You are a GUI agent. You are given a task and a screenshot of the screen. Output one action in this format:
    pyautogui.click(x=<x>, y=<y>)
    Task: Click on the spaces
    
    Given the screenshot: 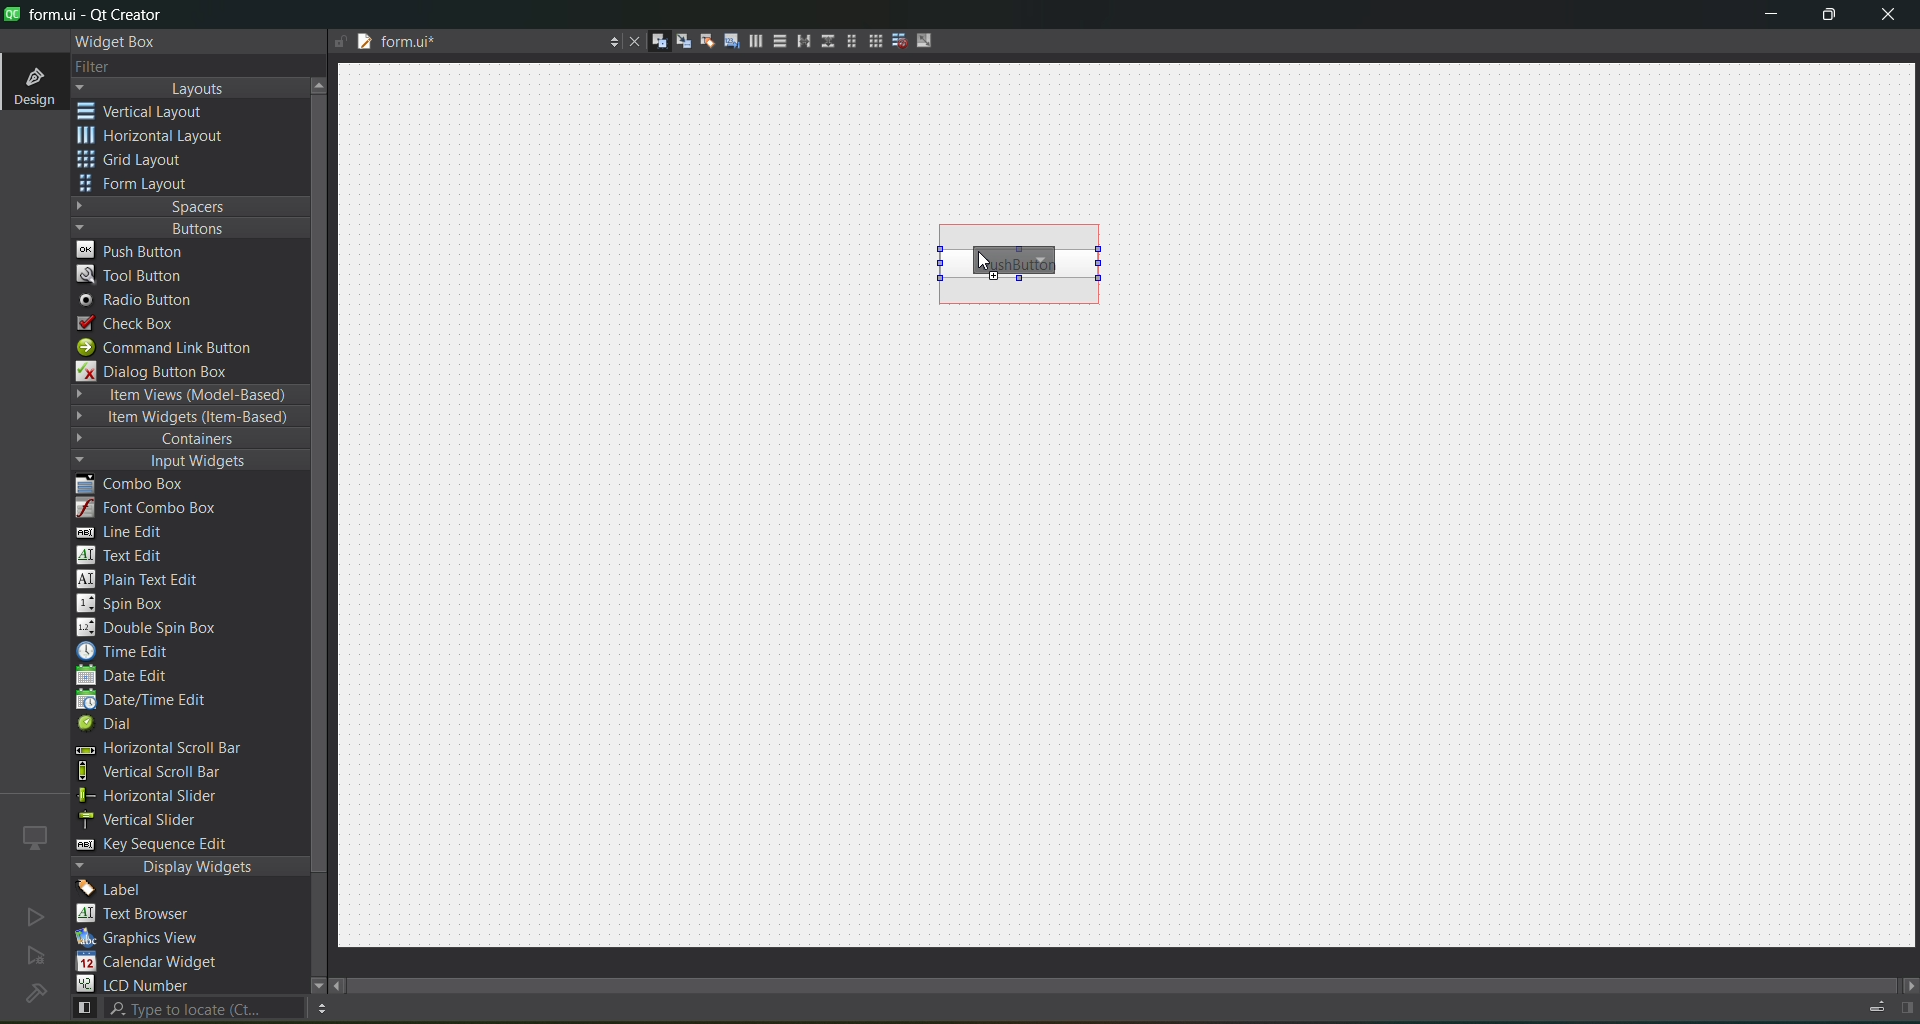 What is the action you would take?
    pyautogui.click(x=191, y=206)
    